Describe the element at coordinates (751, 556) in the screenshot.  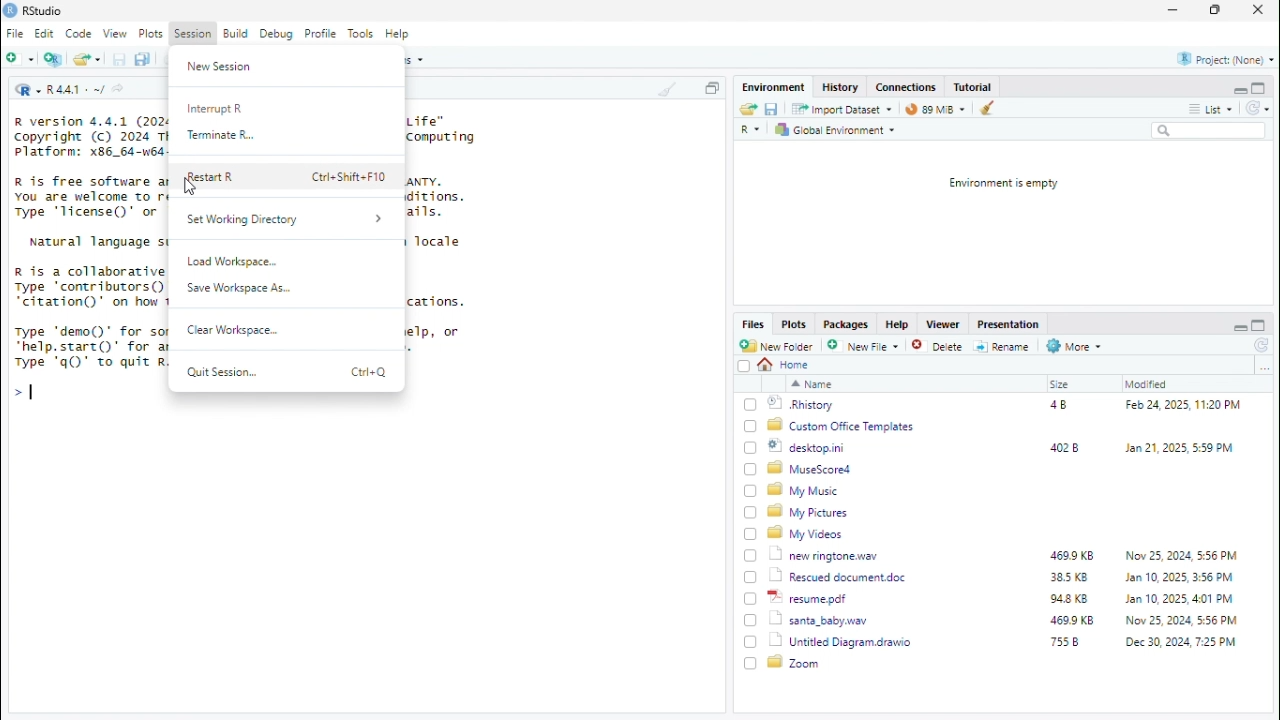
I see `Checkbox` at that location.